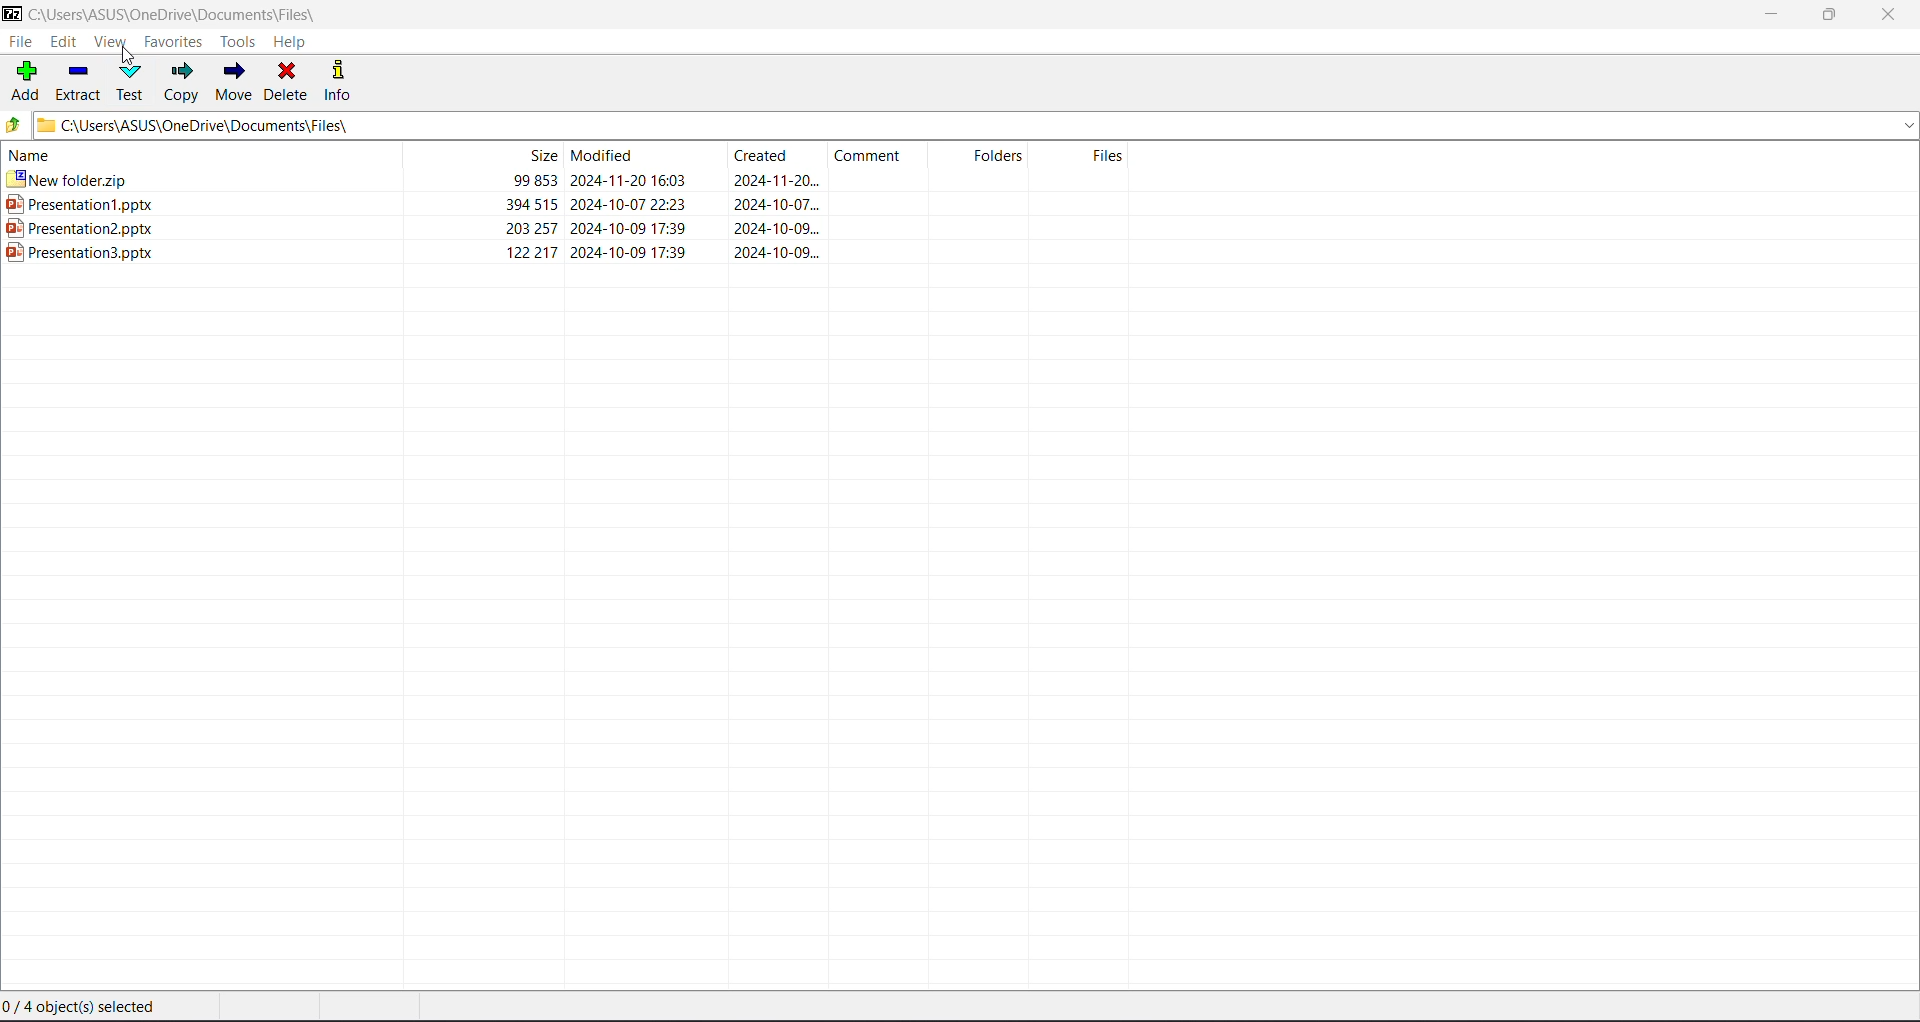  I want to click on Move Up one level, so click(14, 127).